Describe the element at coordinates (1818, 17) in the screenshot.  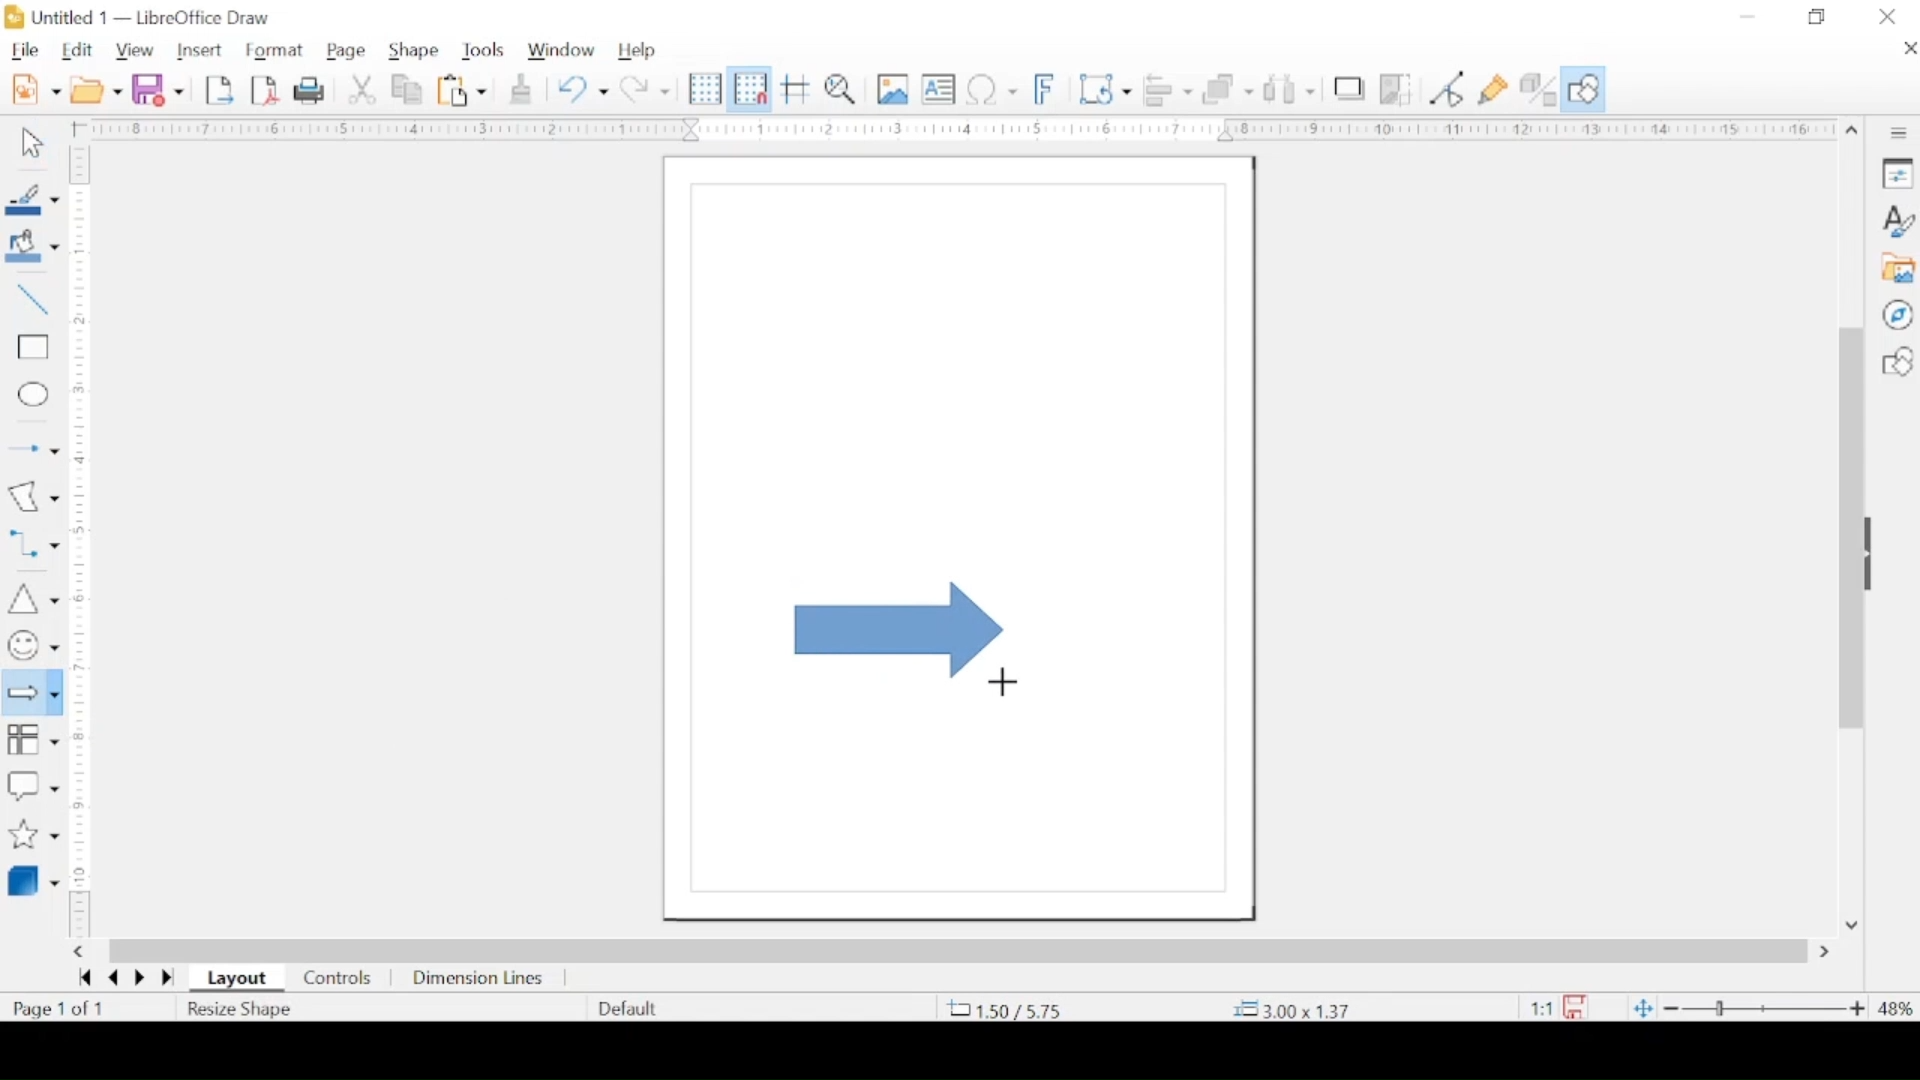
I see `restore down` at that location.